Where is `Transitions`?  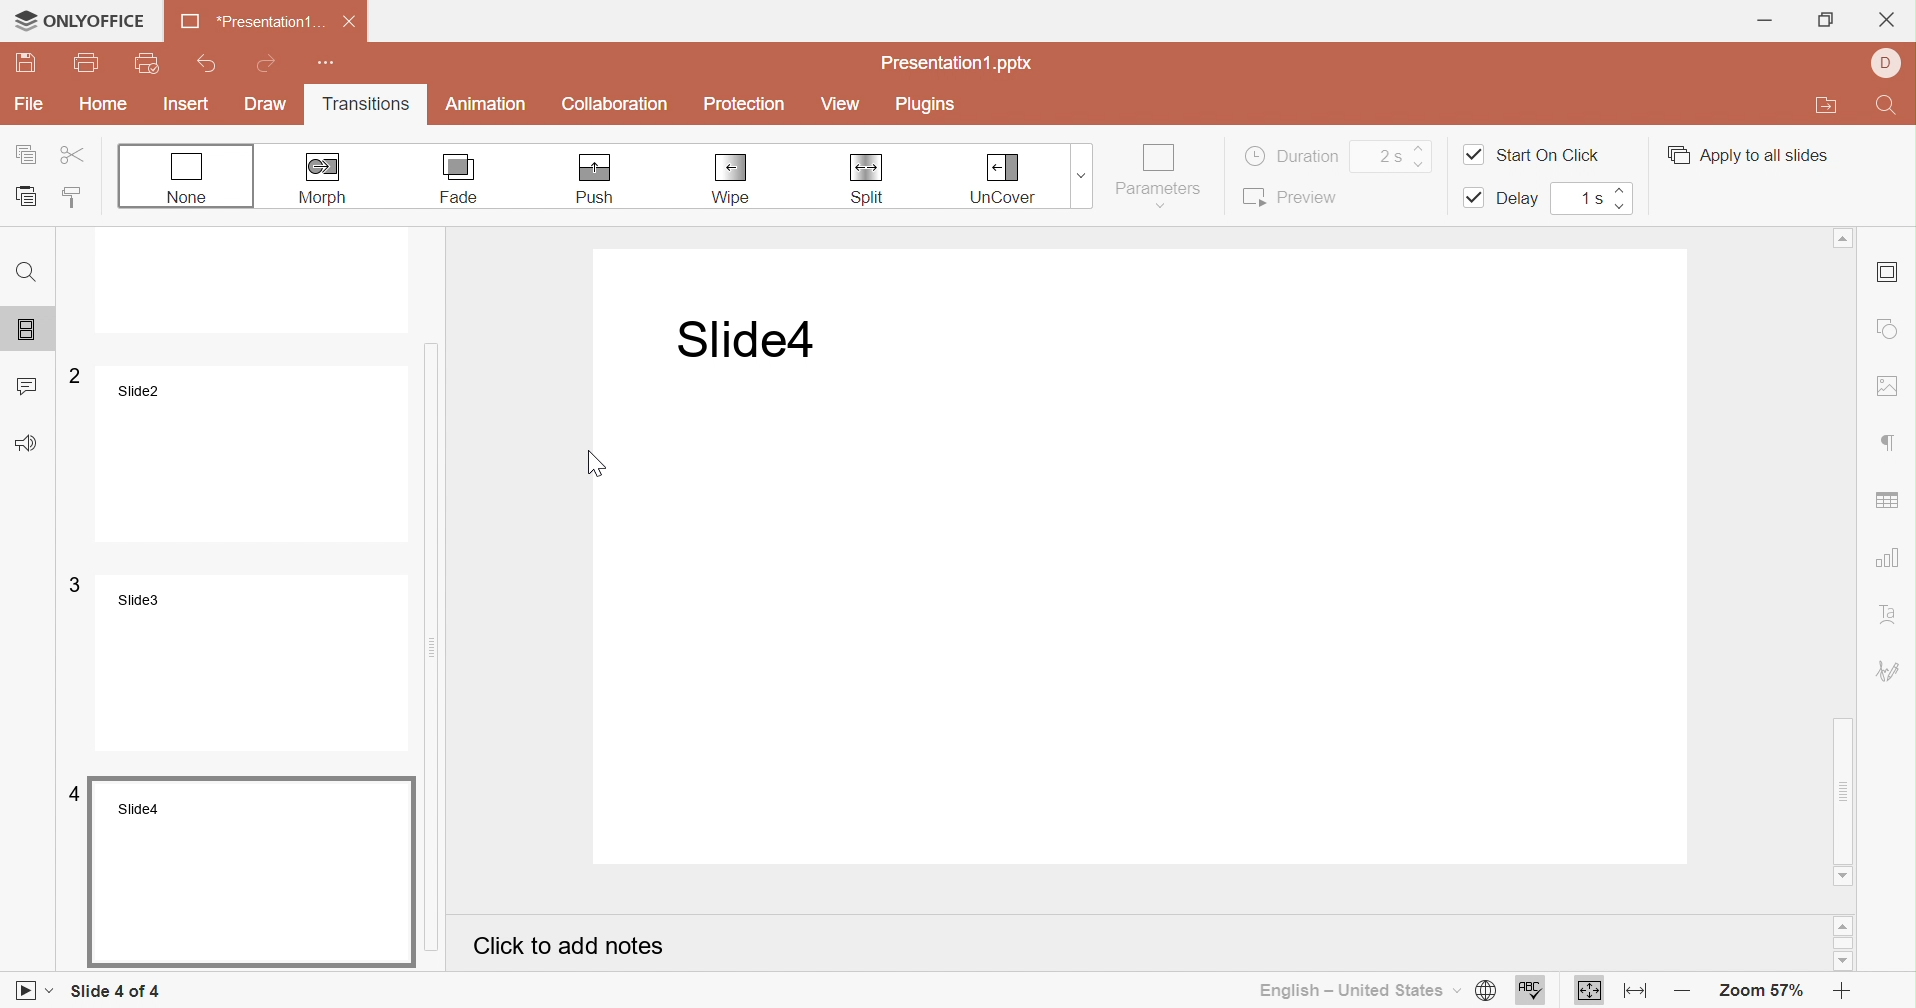 Transitions is located at coordinates (373, 106).